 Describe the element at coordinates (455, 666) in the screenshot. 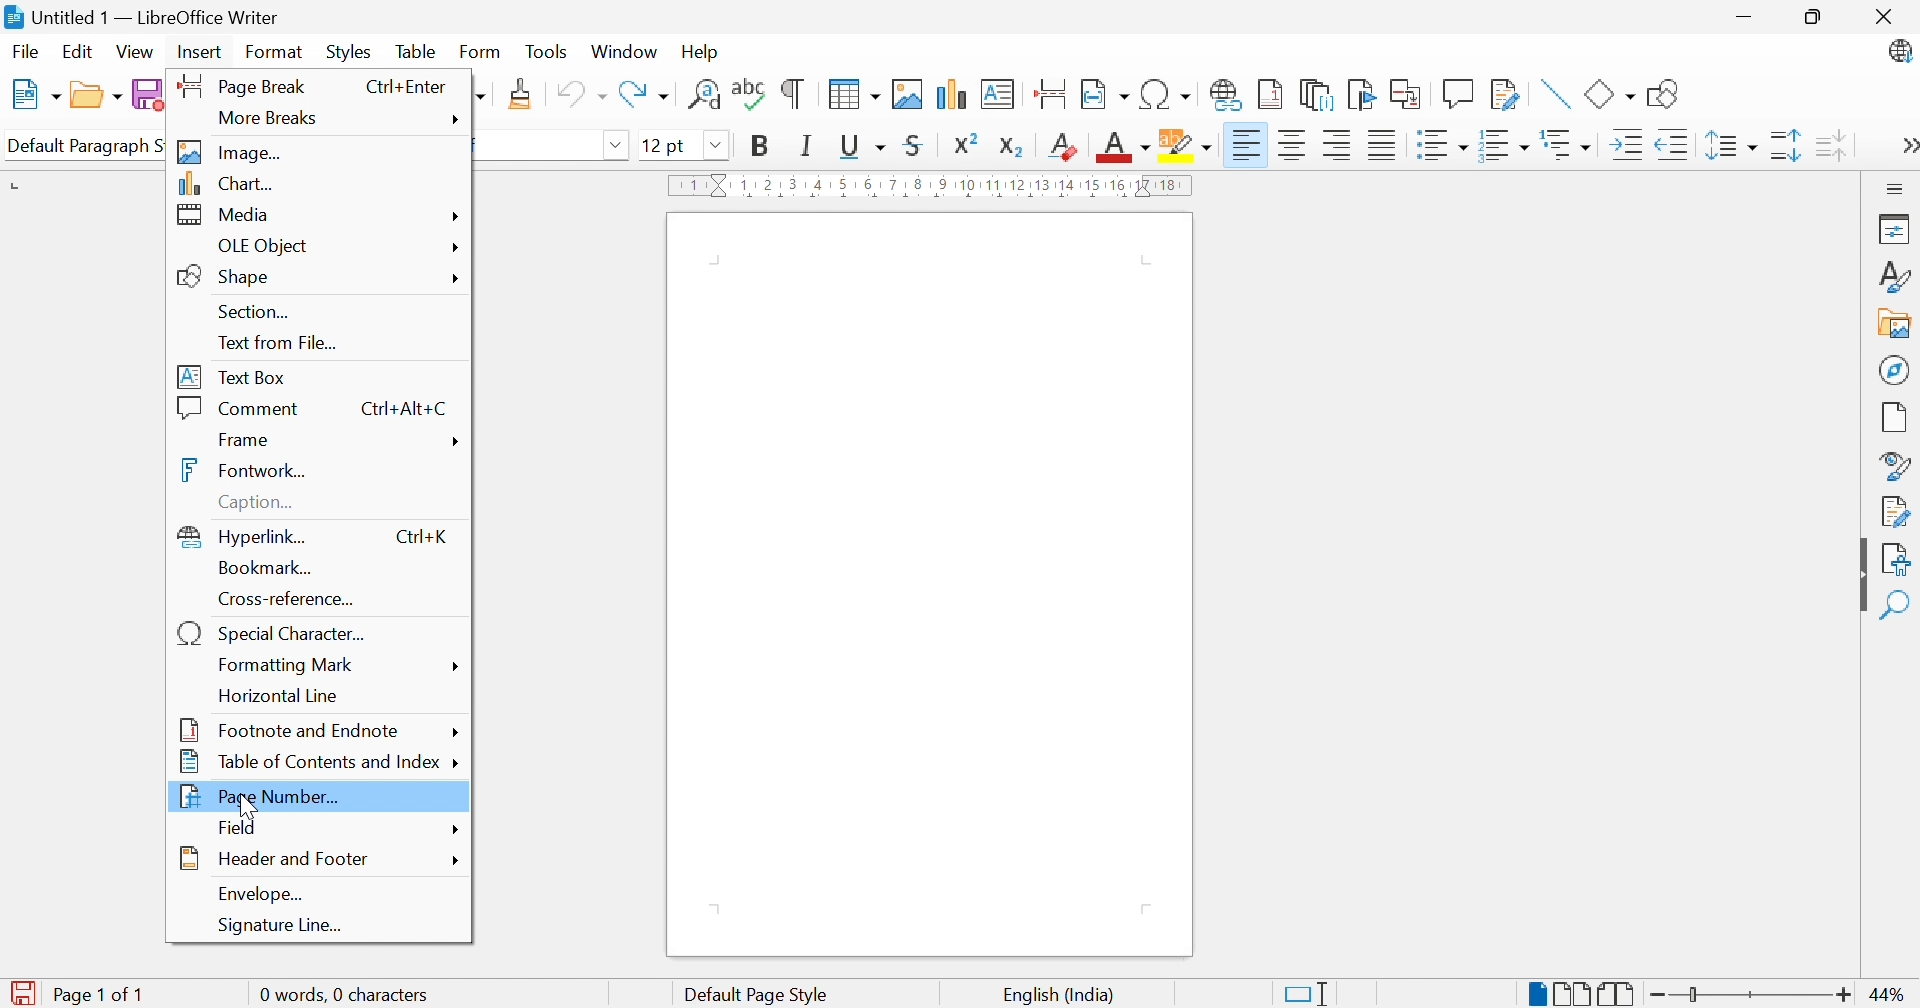

I see `More` at that location.